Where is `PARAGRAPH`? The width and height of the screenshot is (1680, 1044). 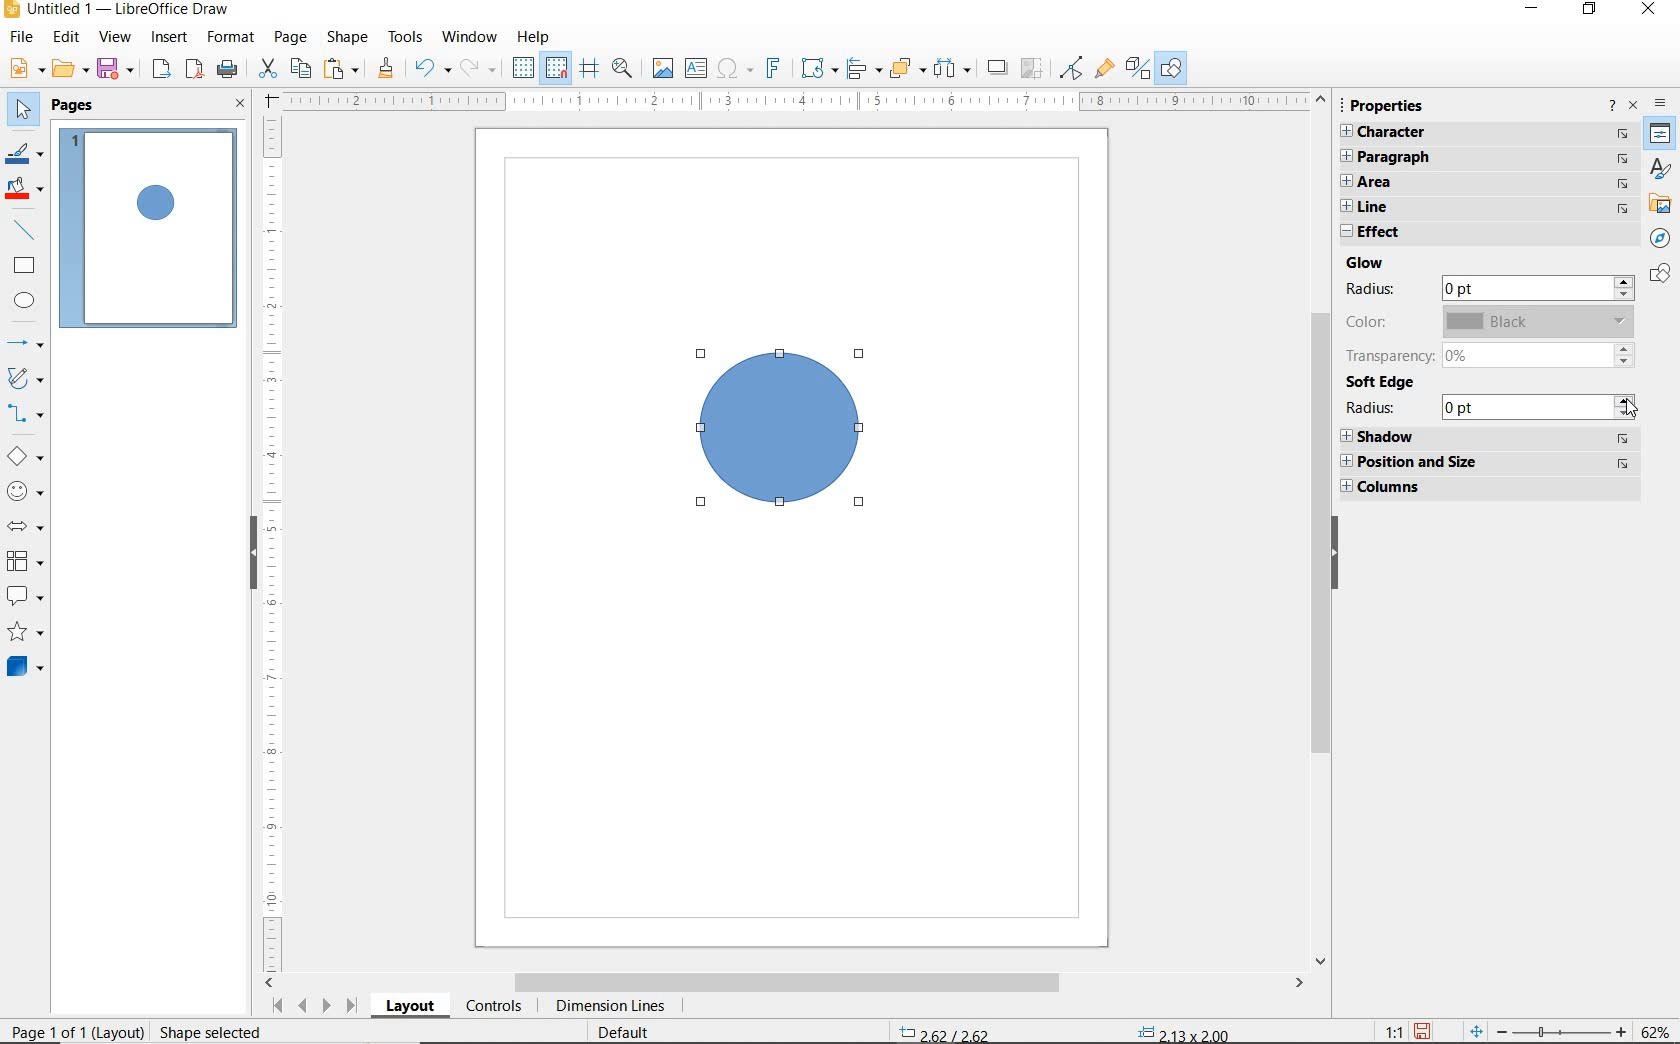
PARAGRAPH is located at coordinates (1470, 158).